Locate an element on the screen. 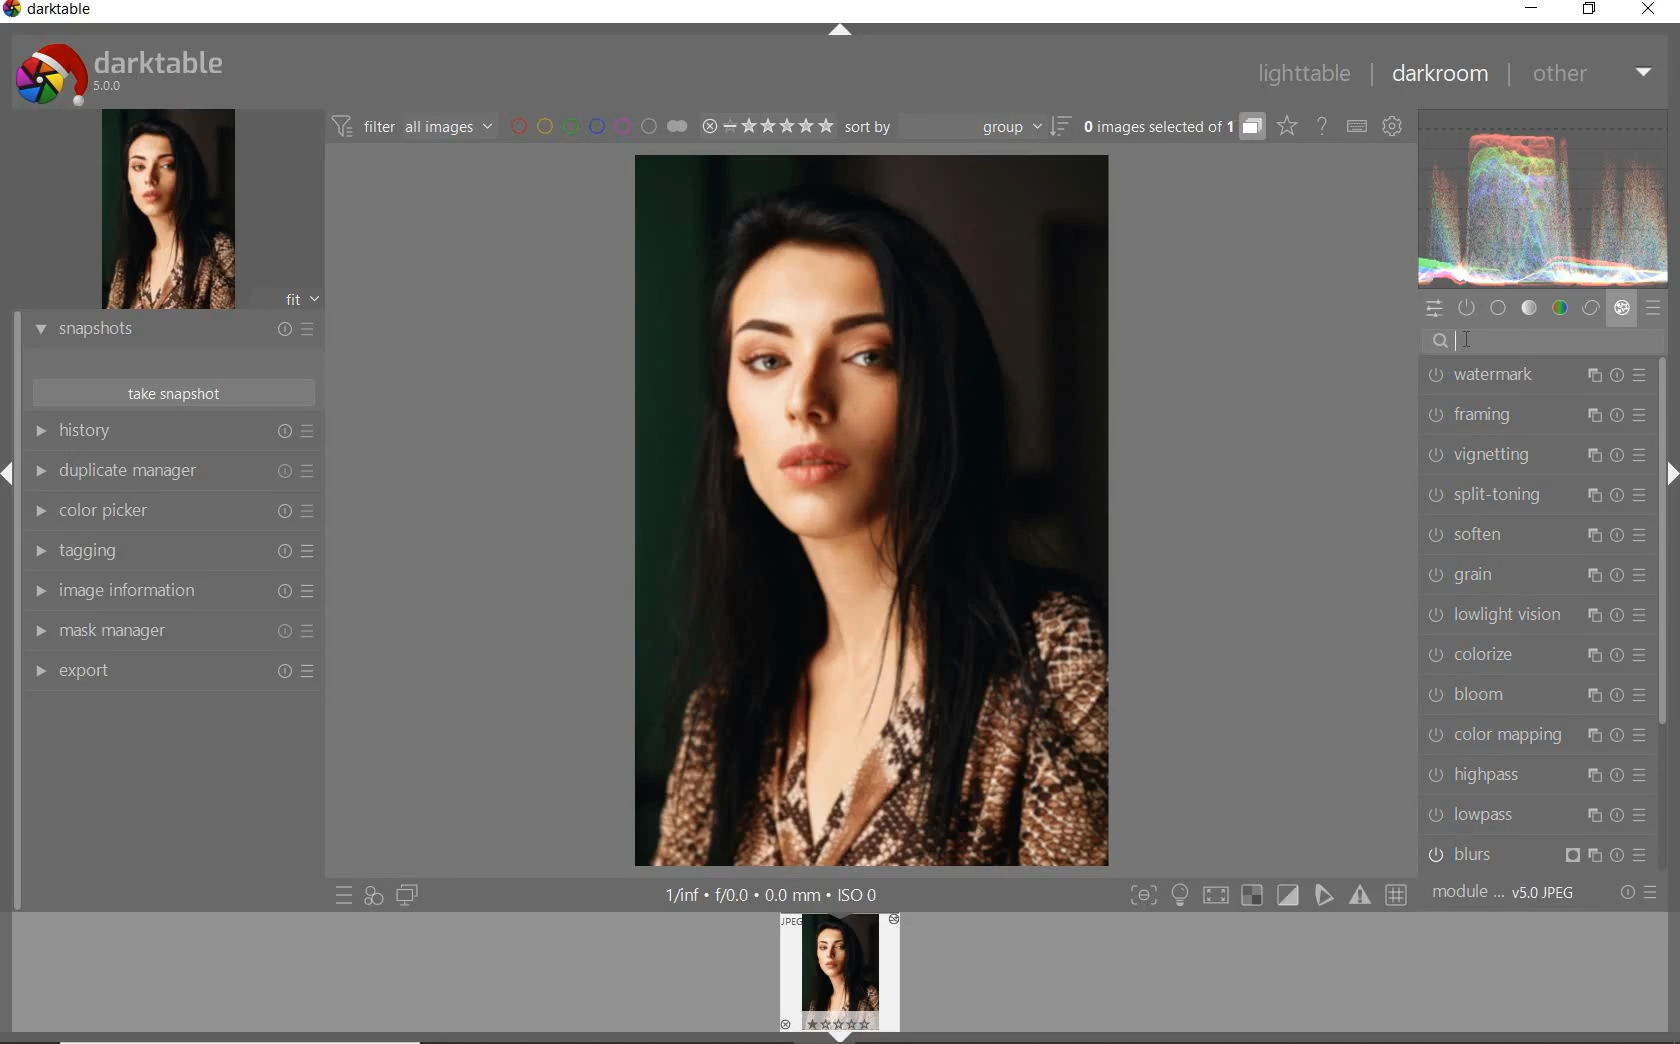 This screenshot has height=1044, width=1680. restore is located at coordinates (1591, 12).